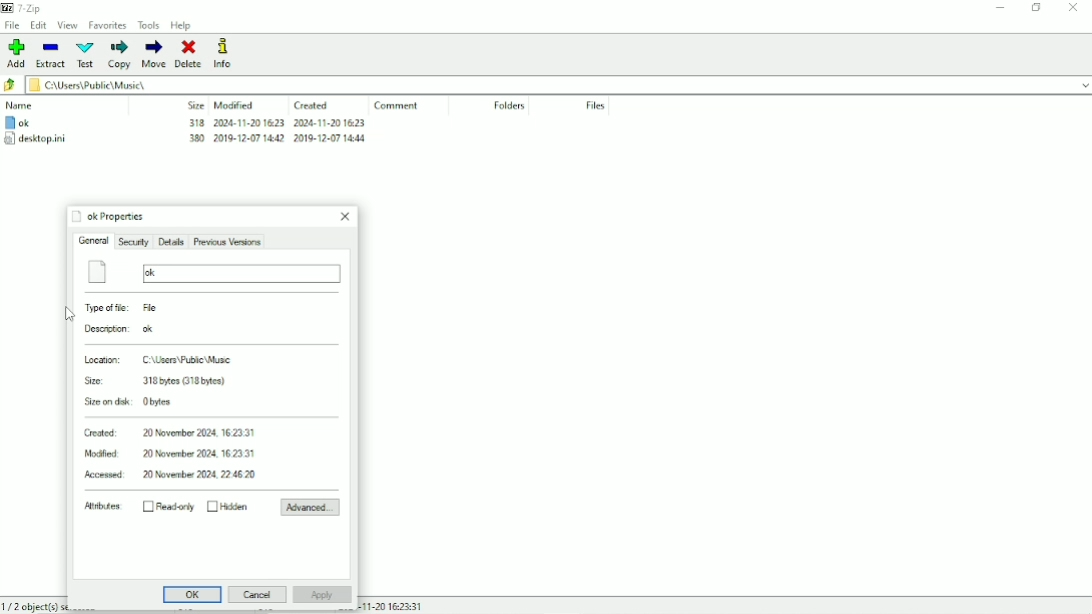 The height and width of the screenshot is (614, 1092). I want to click on desktop.ini, so click(186, 141).